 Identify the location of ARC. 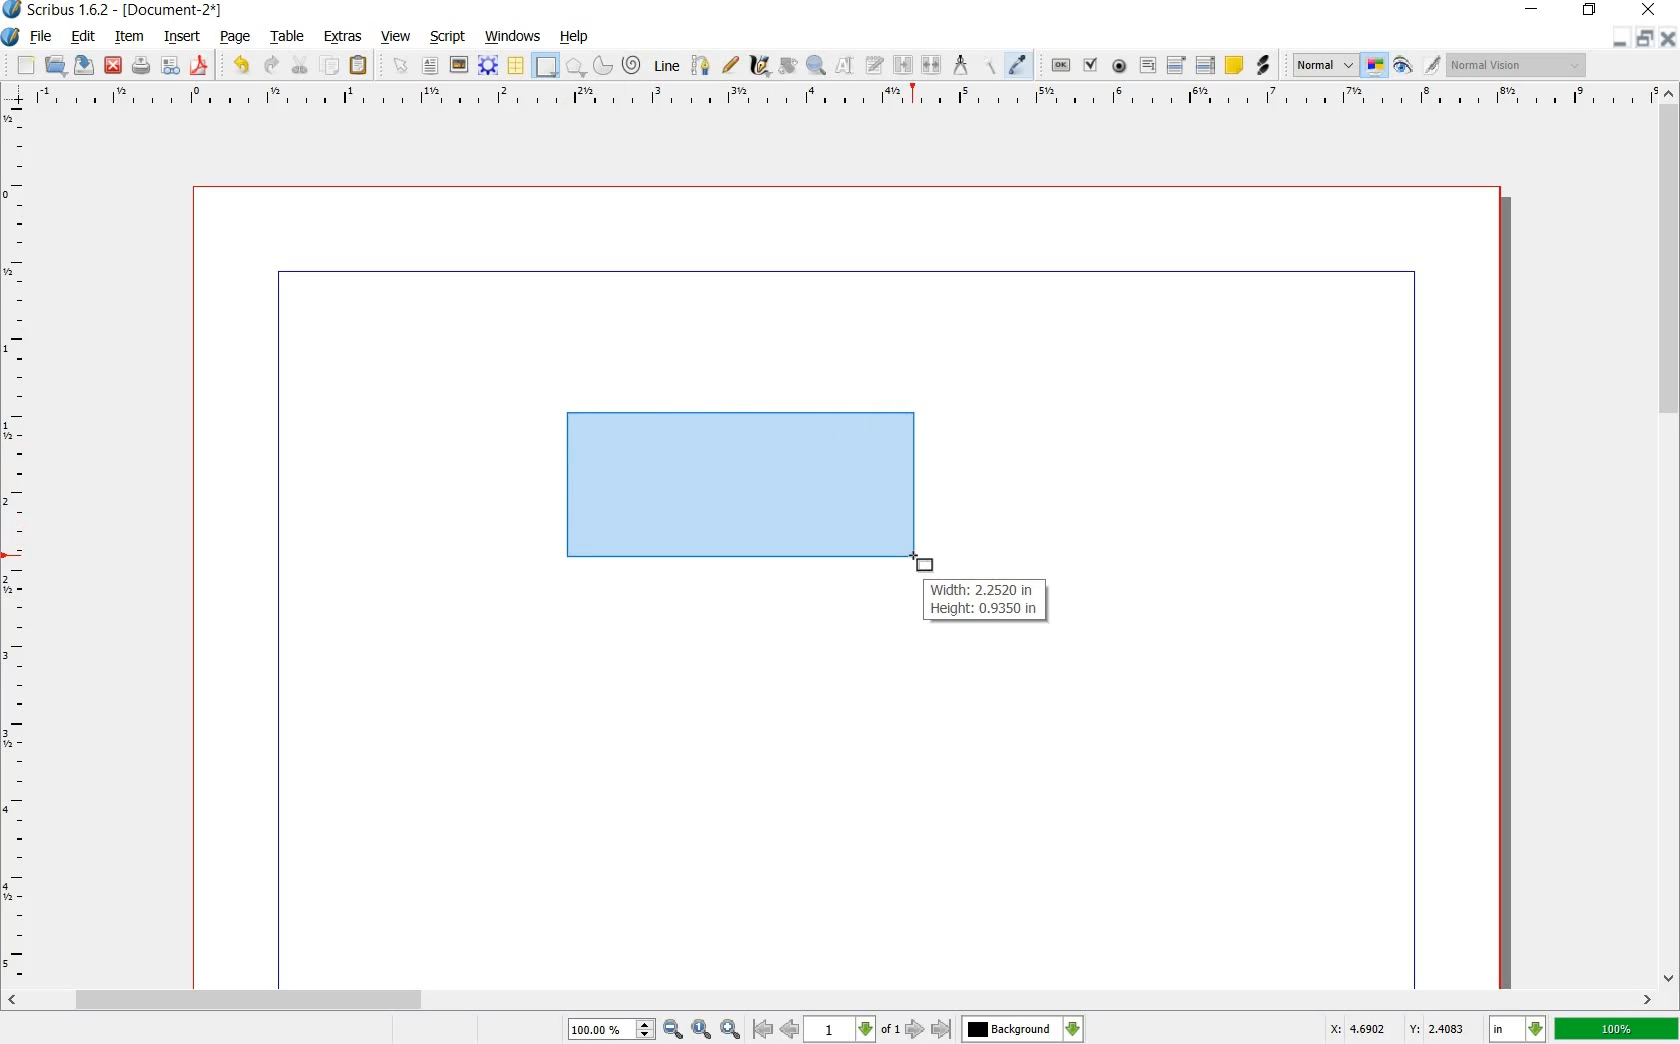
(603, 64).